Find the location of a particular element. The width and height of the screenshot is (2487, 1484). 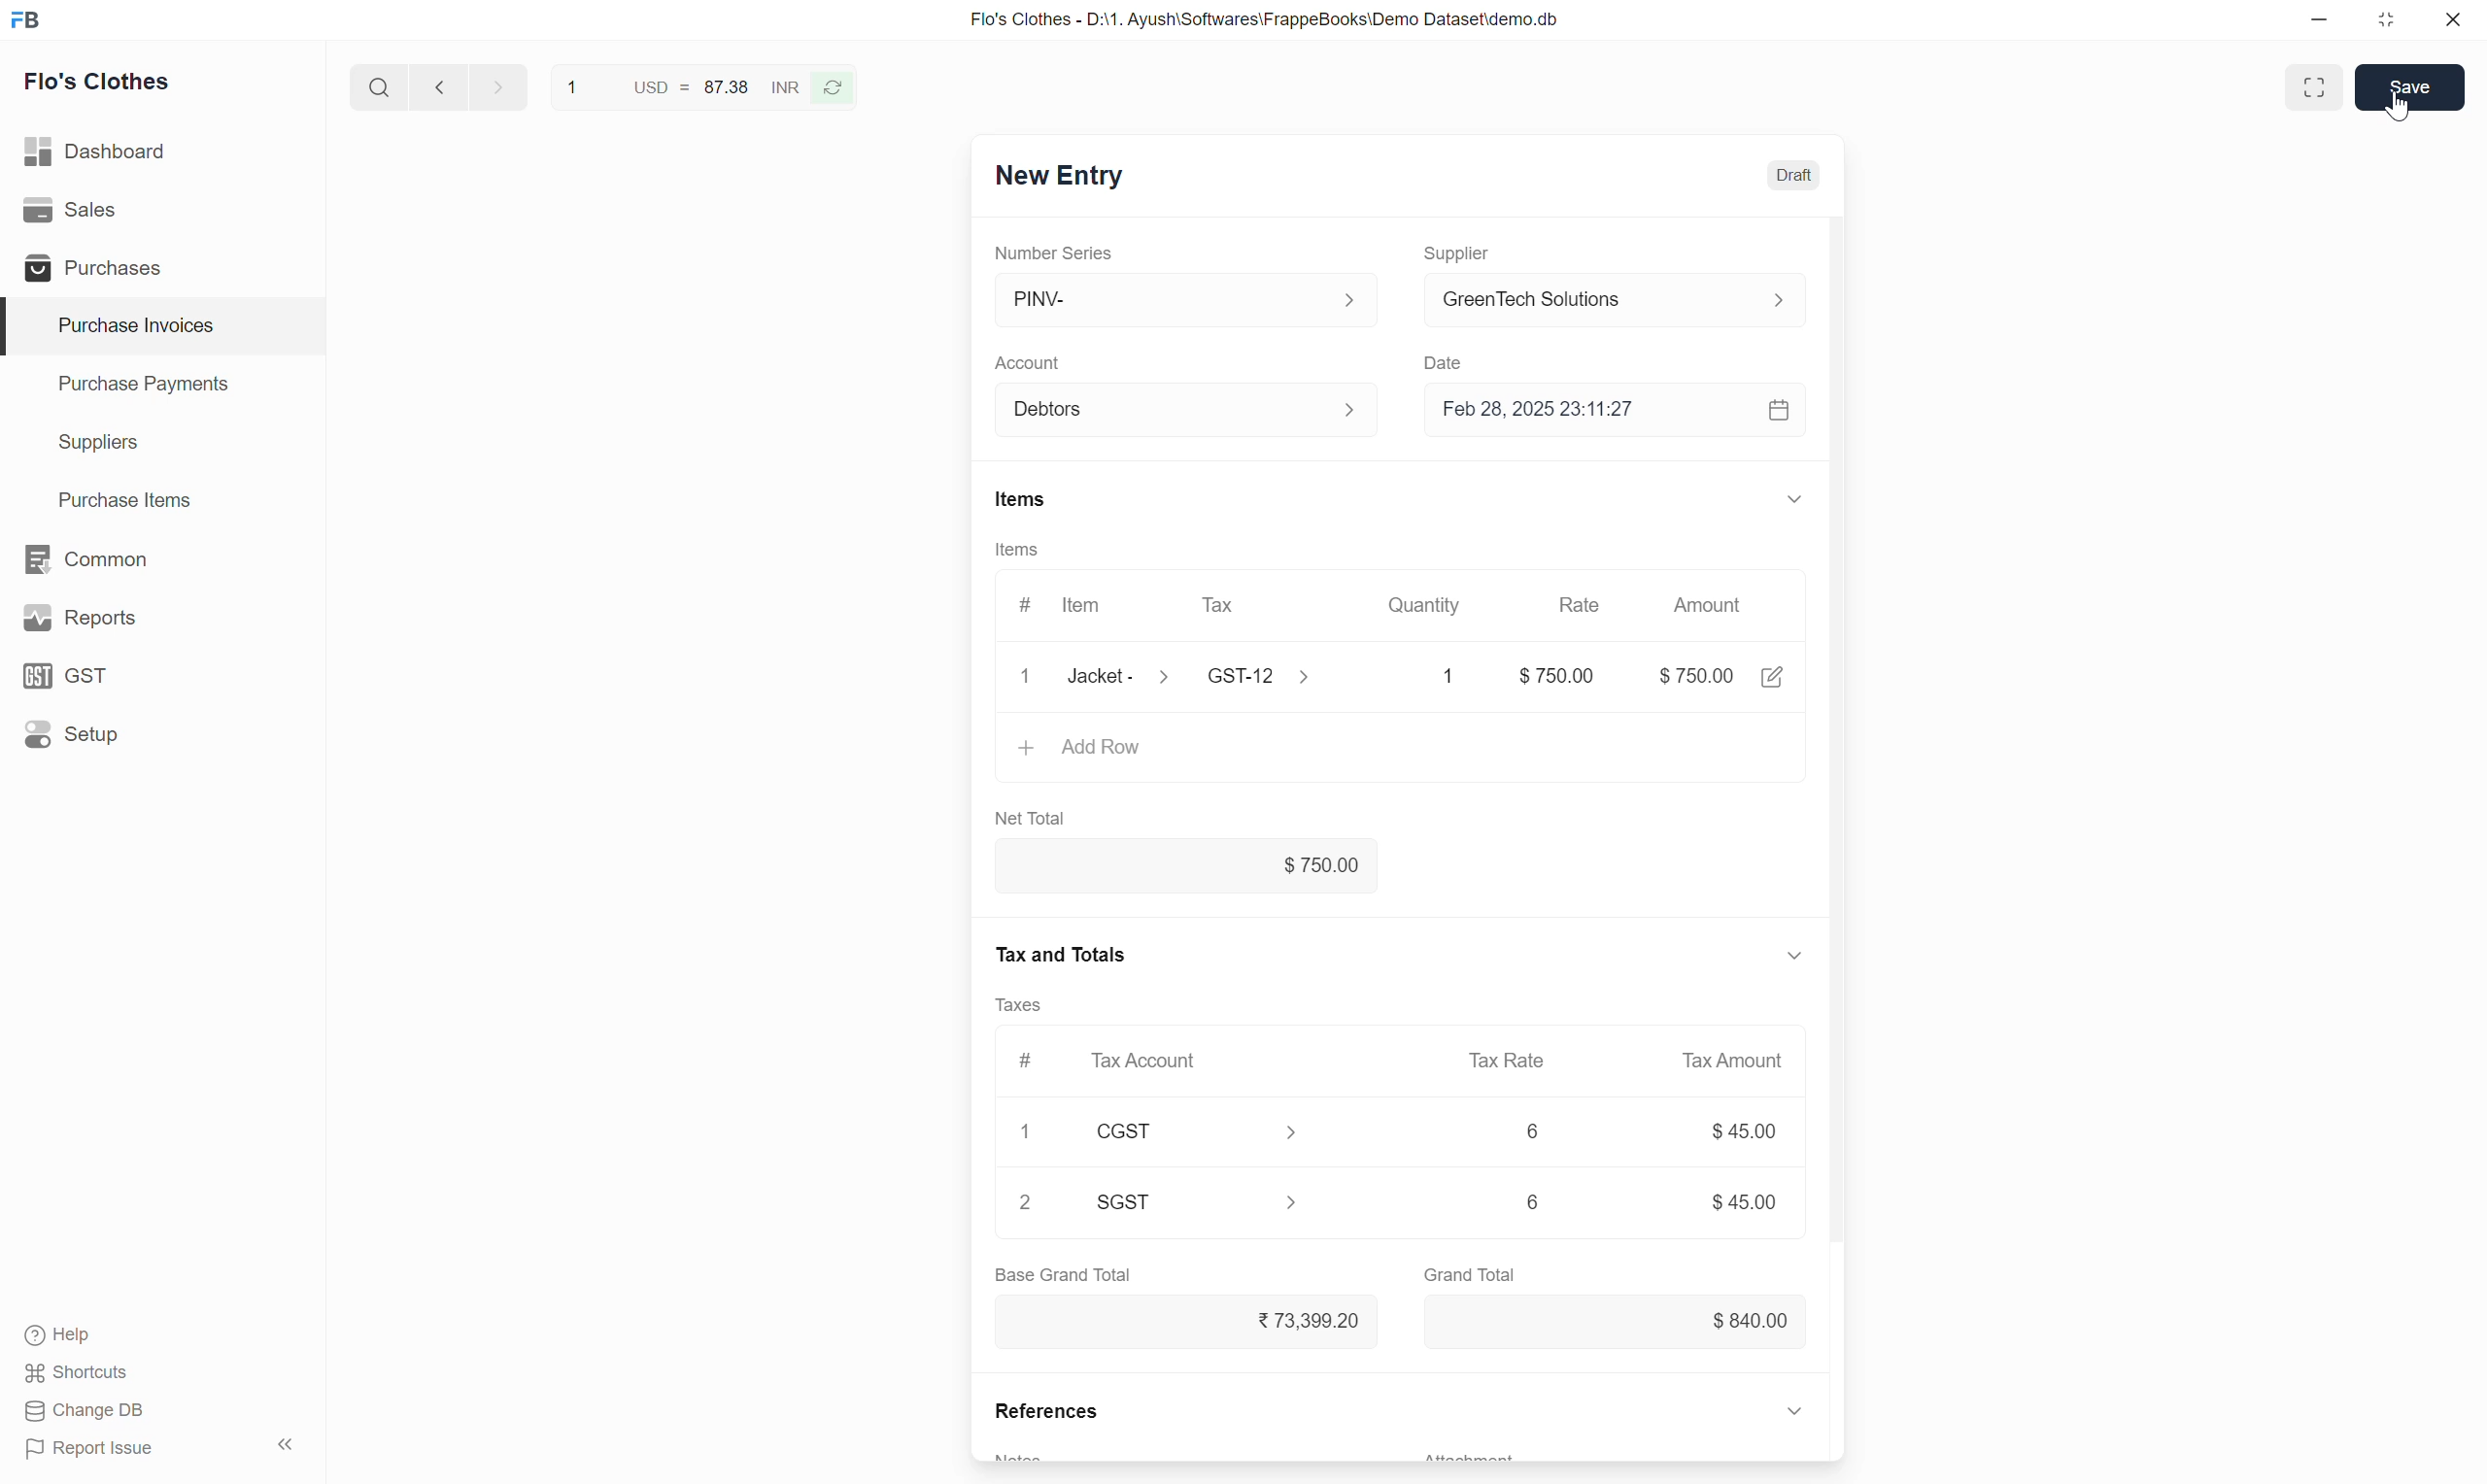

Shortcuts is located at coordinates (79, 1373).